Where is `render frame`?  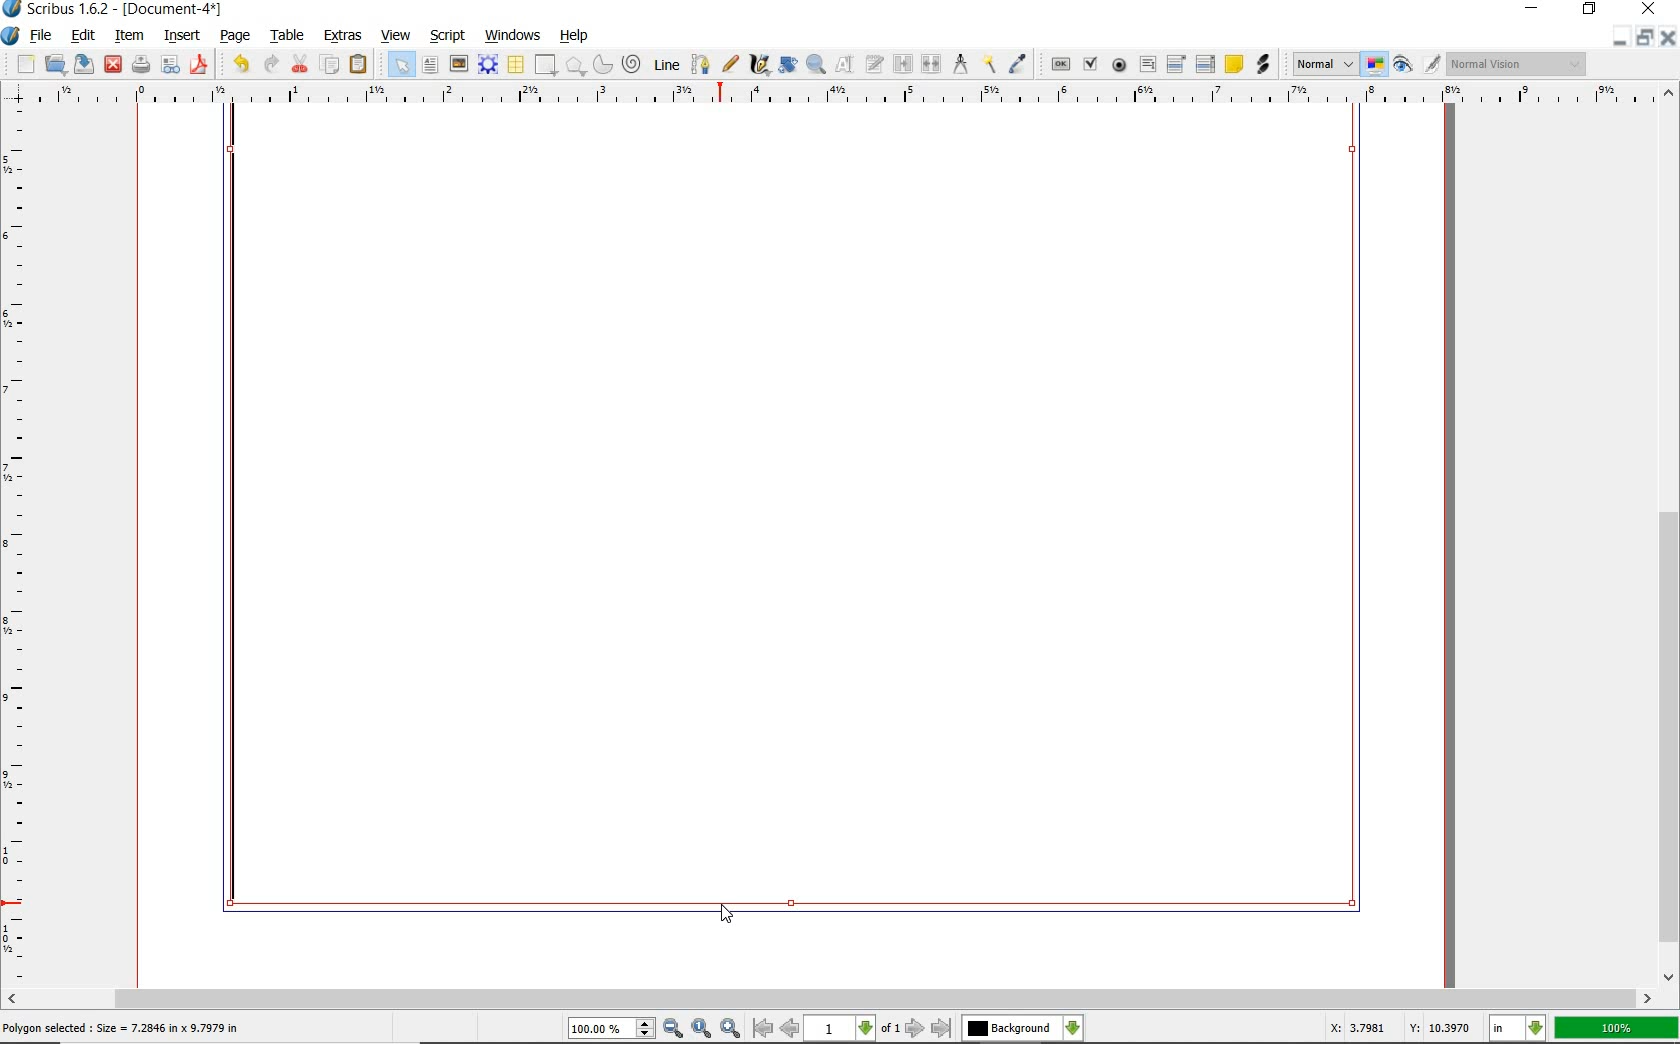 render frame is located at coordinates (490, 66).